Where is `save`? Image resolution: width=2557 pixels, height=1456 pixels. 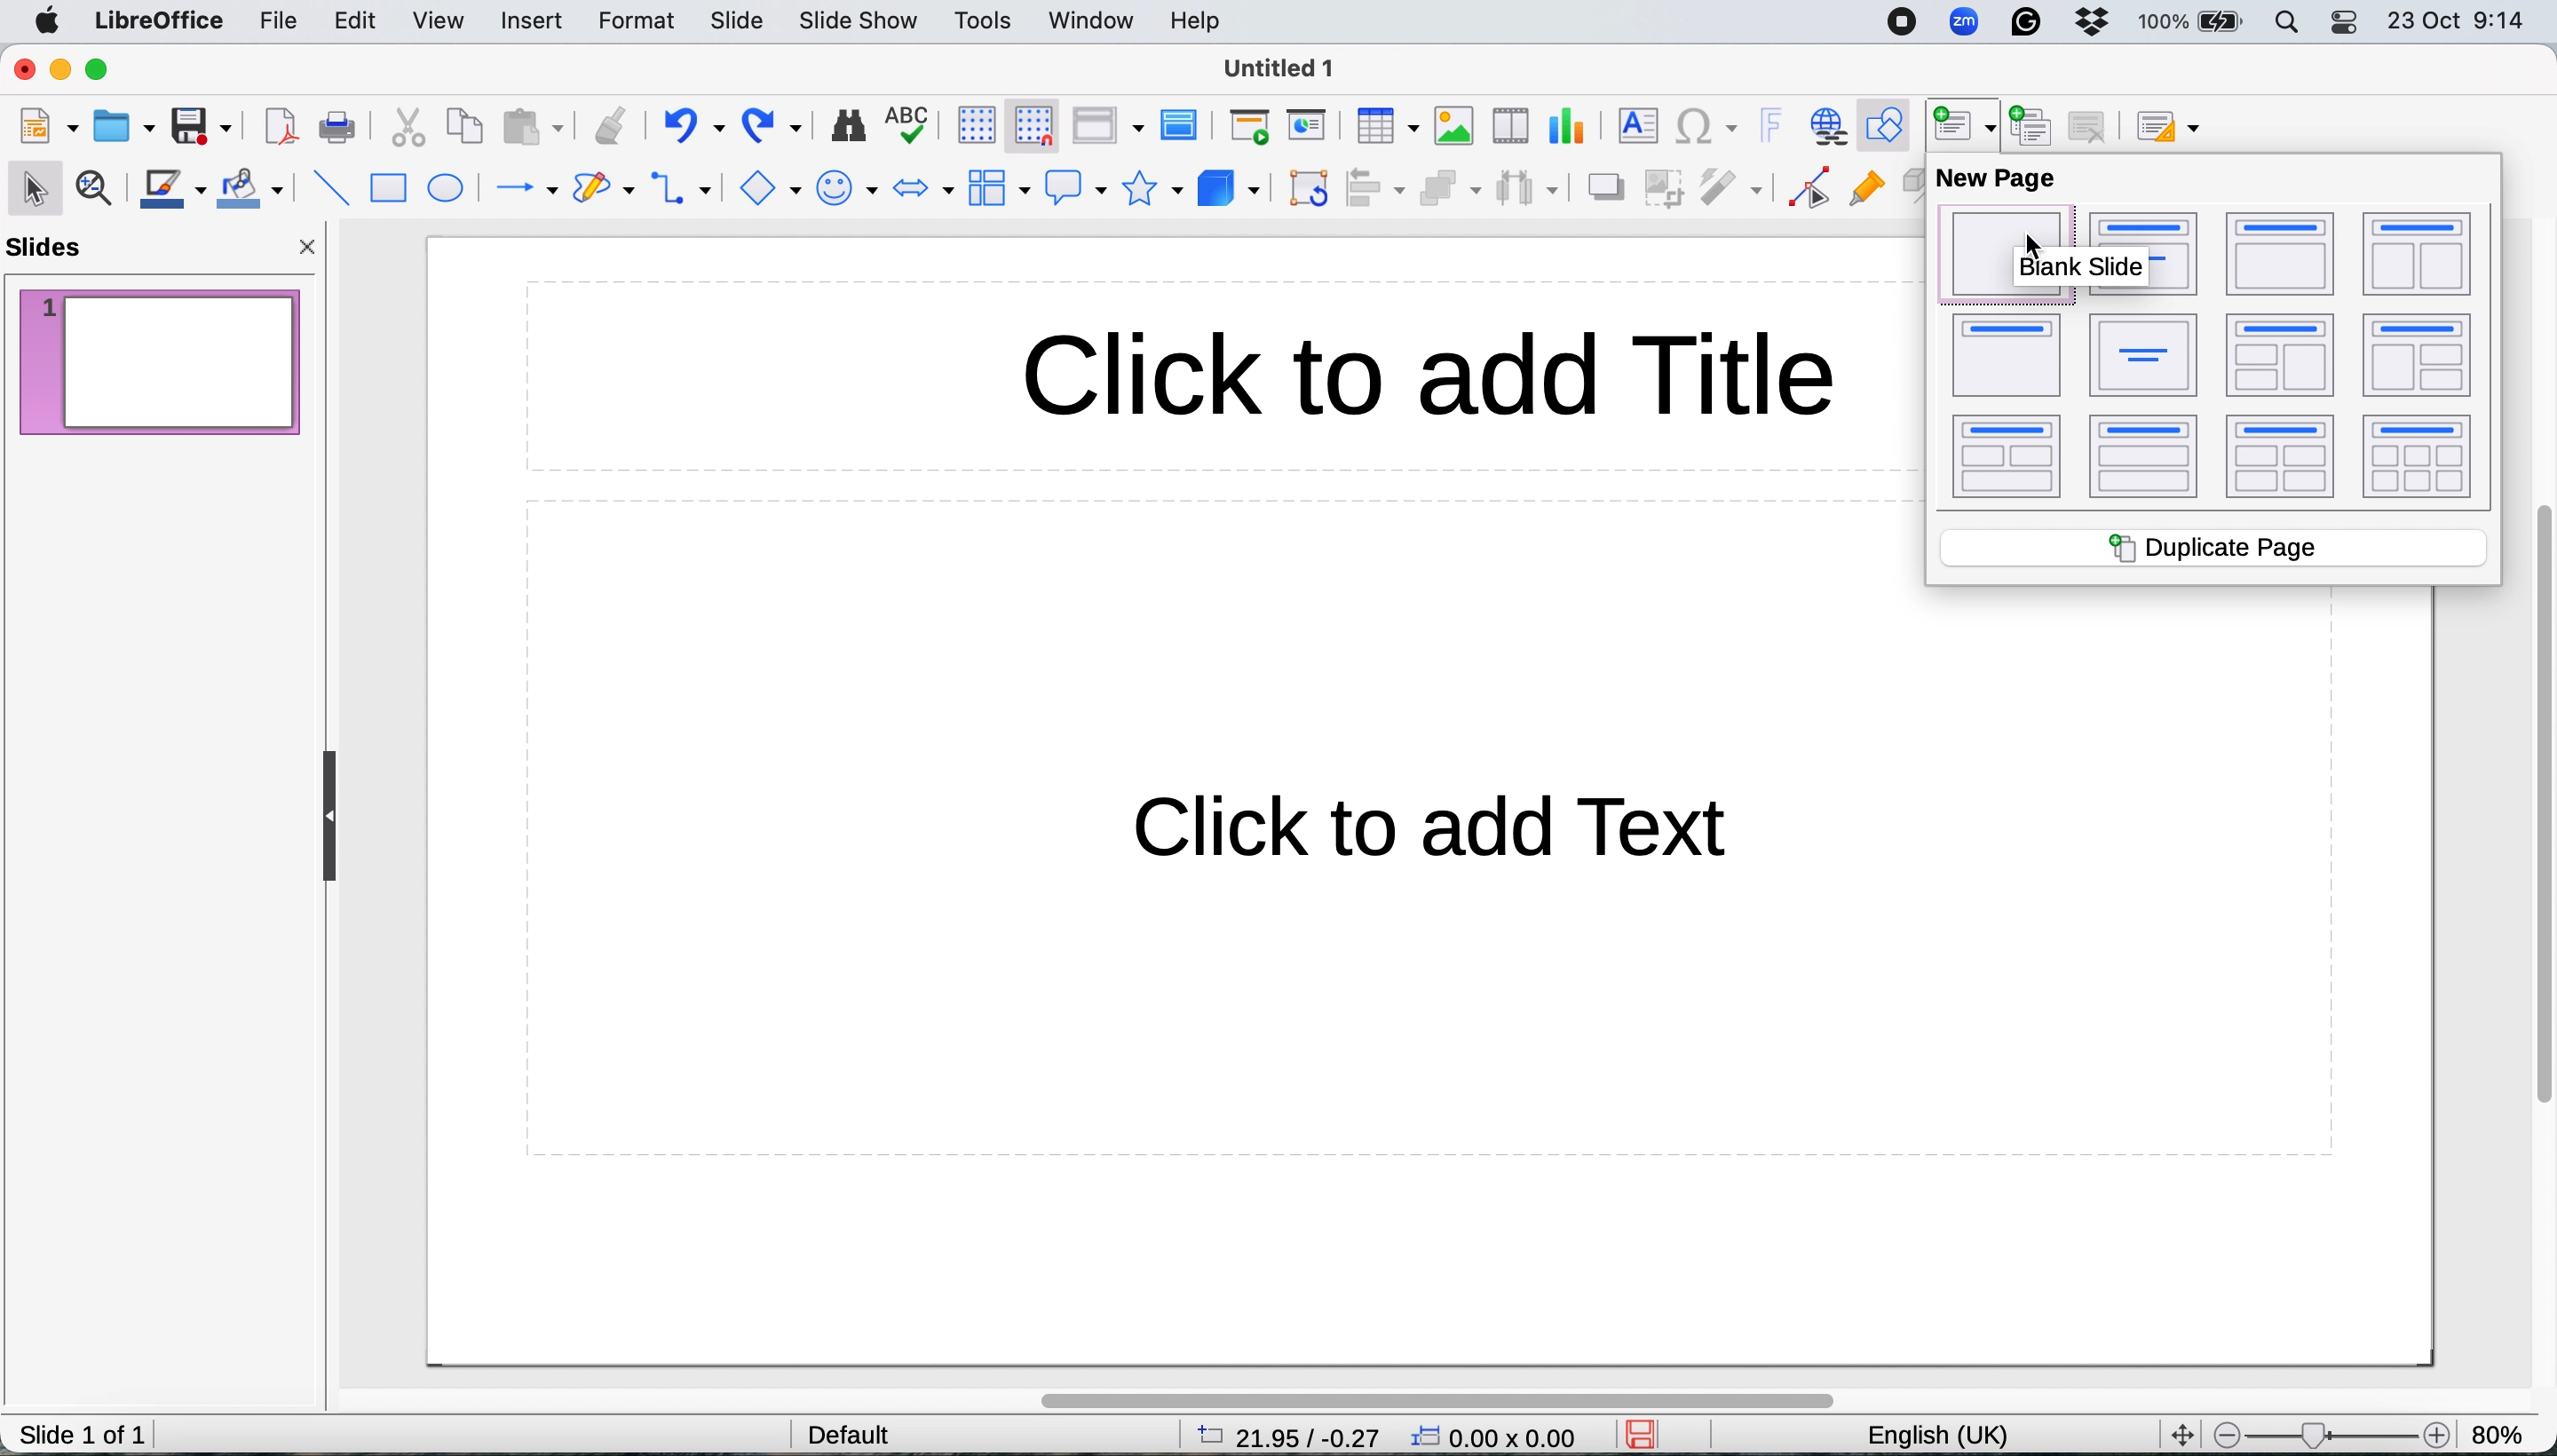 save is located at coordinates (1648, 1434).